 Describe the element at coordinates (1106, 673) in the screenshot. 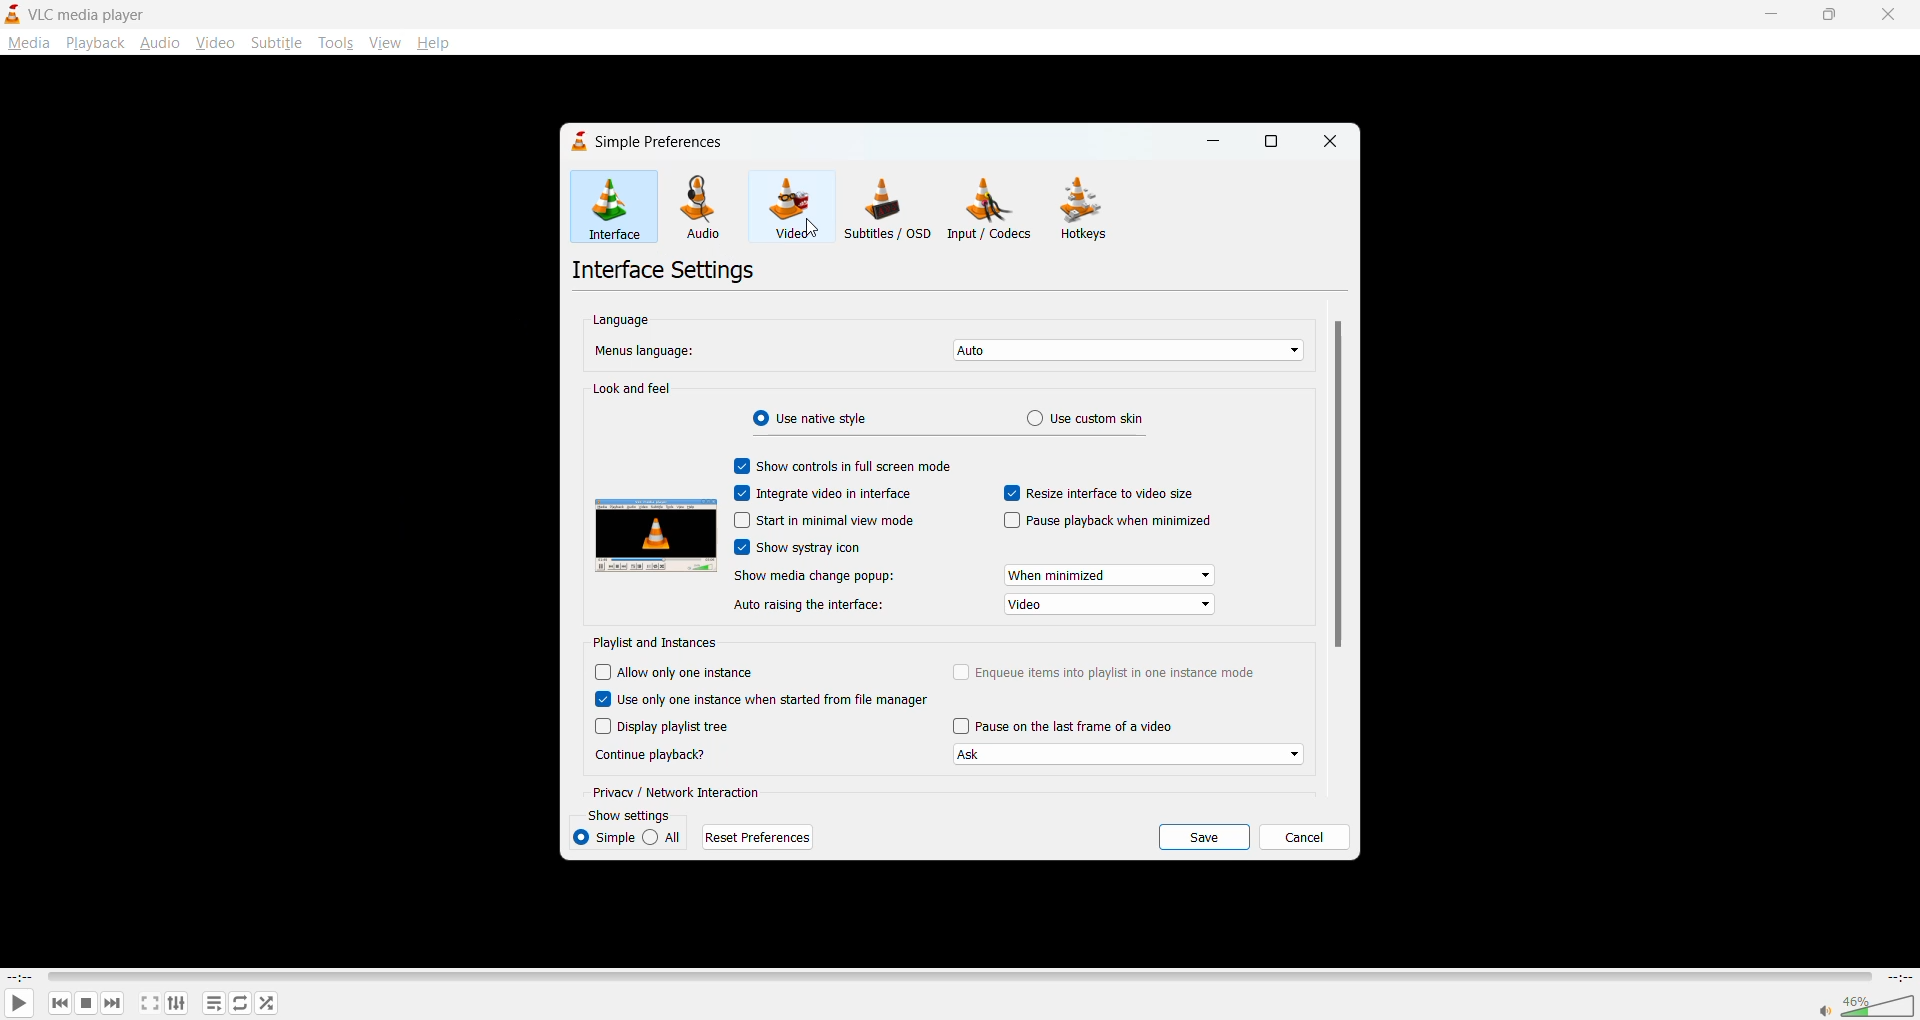

I see `enqueue items into playlist in one instance mode` at that location.